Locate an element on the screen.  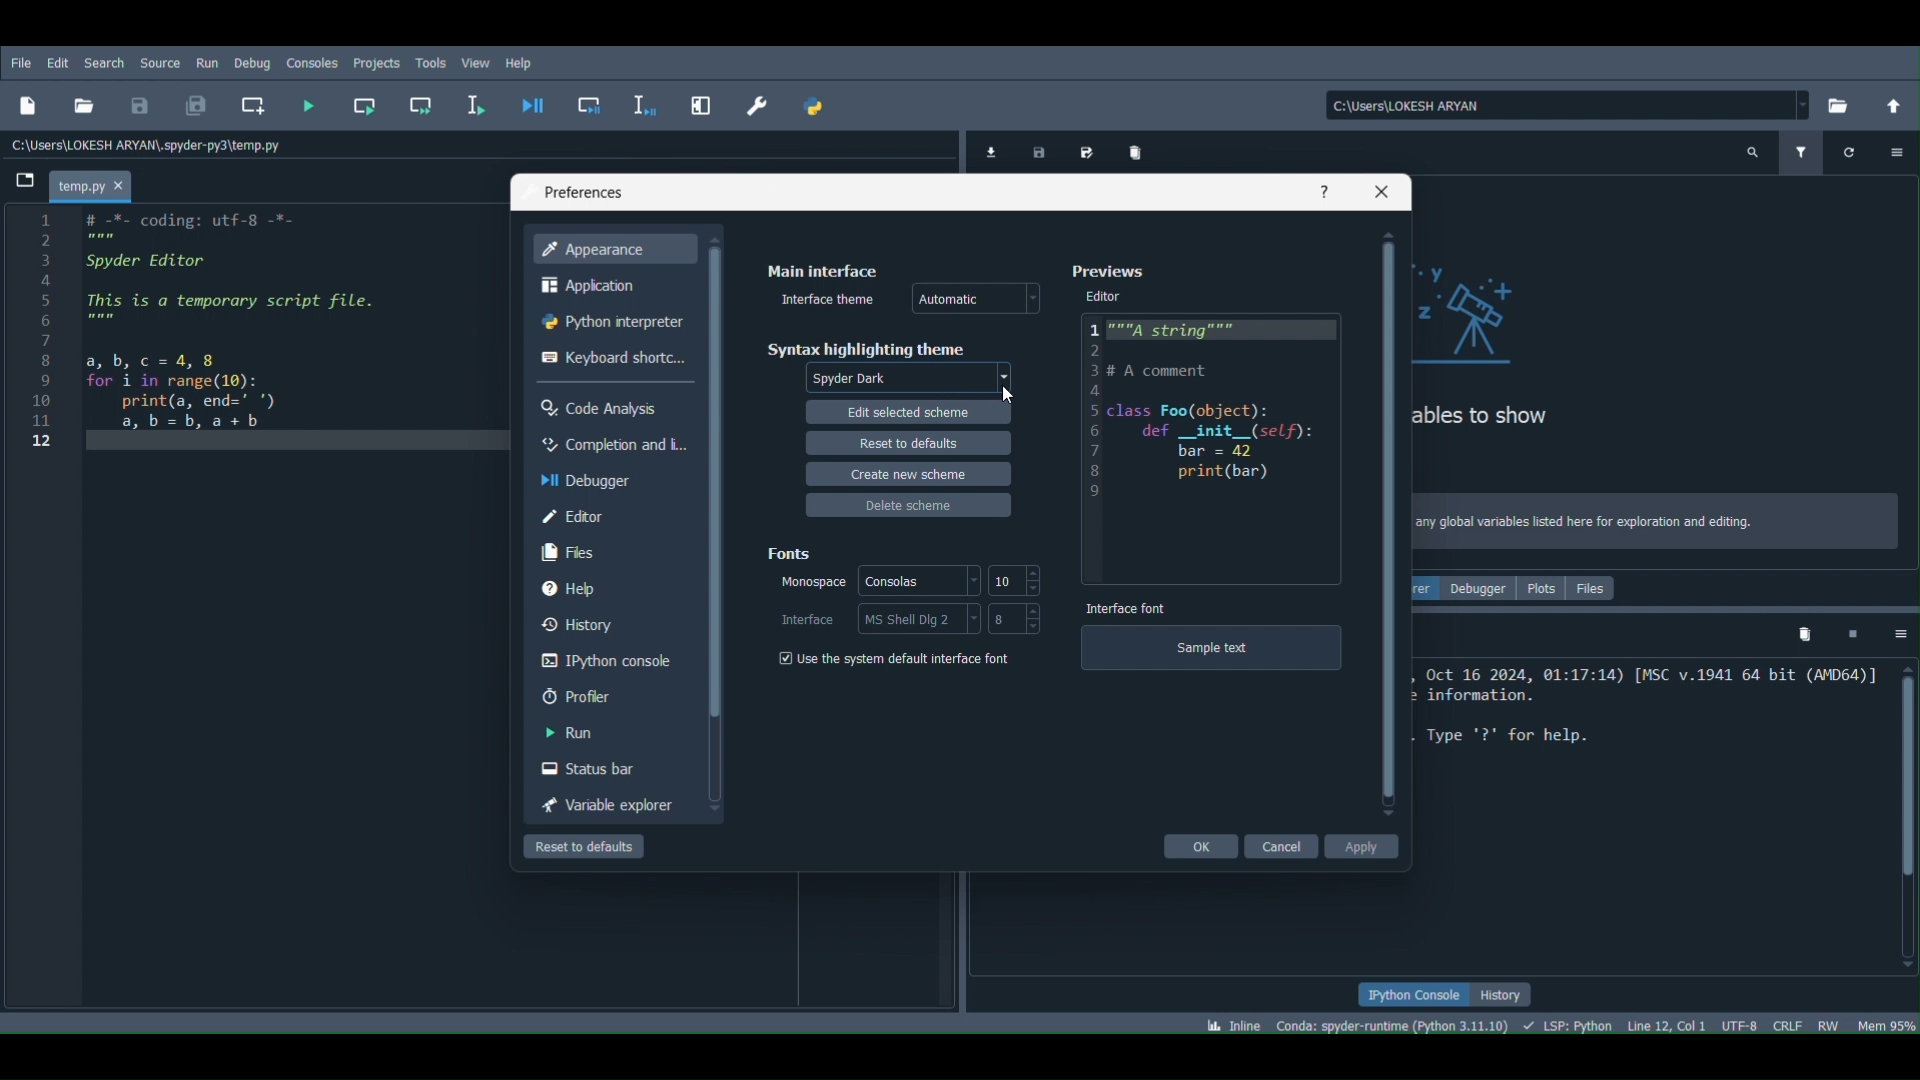
Appearance is located at coordinates (618, 247).